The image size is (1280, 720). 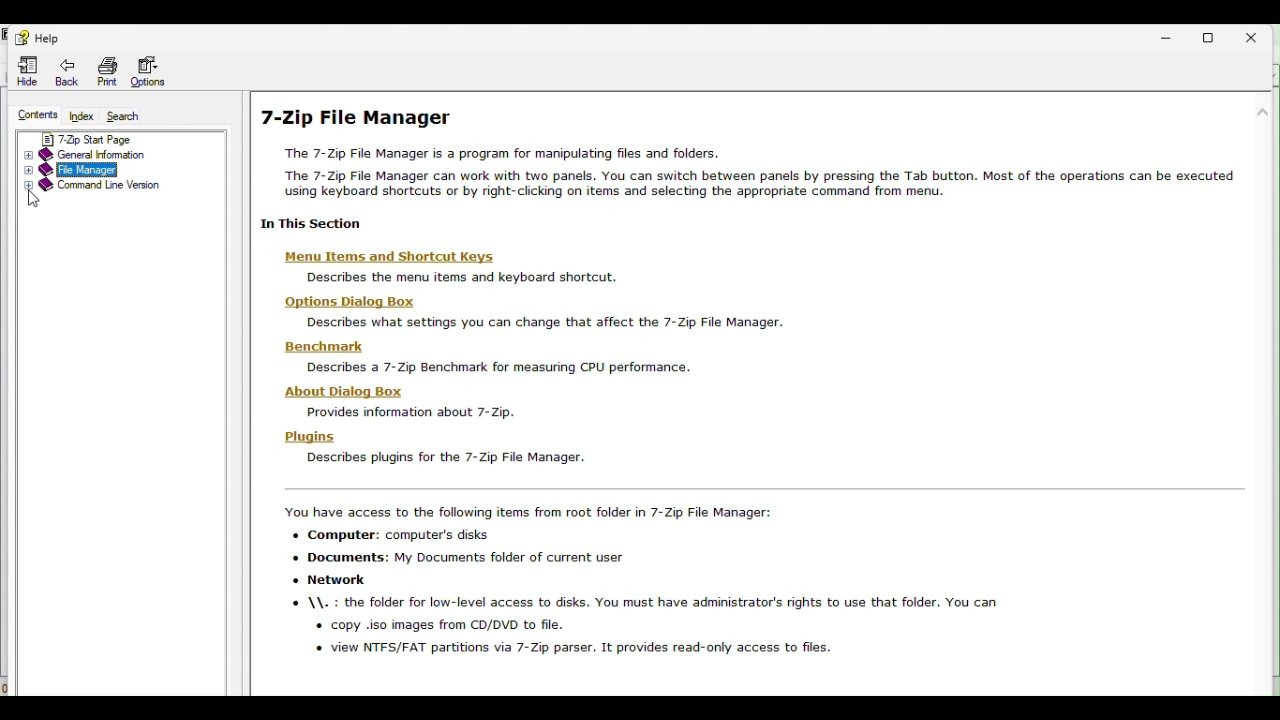 I want to click on command line version , so click(x=121, y=187).